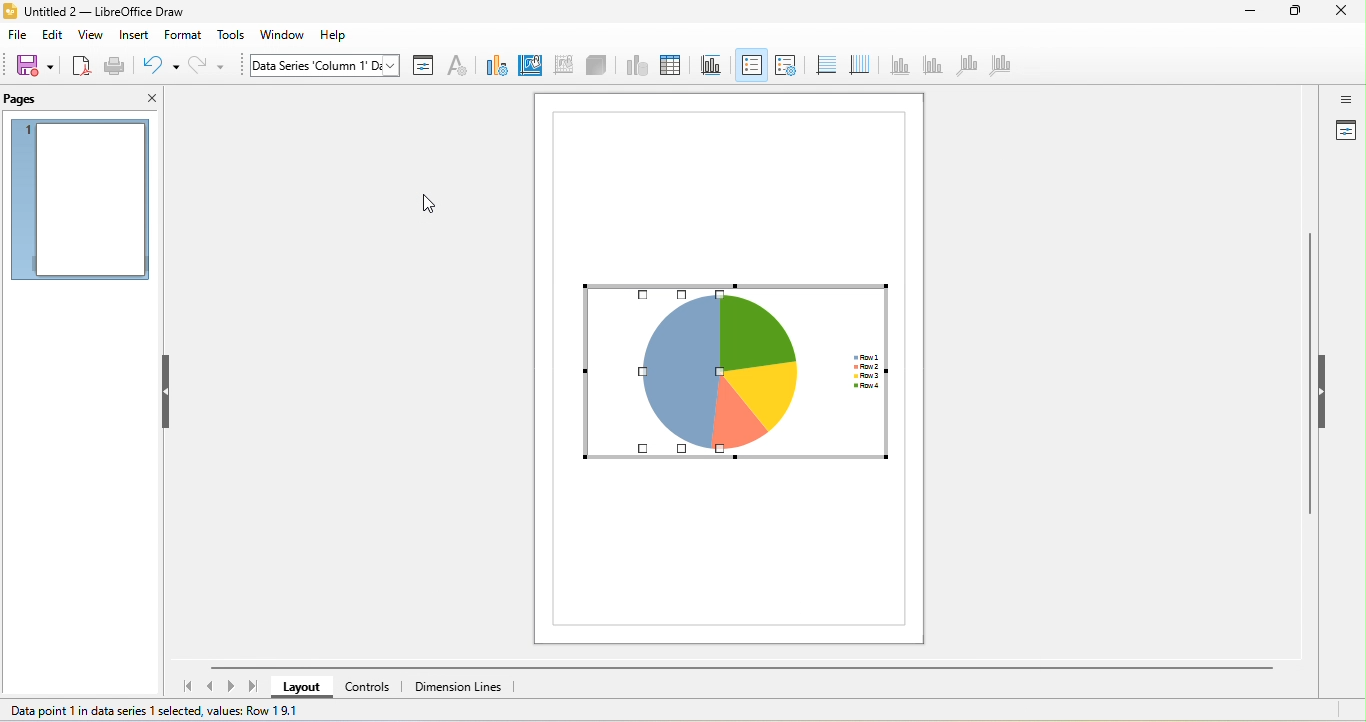 The width and height of the screenshot is (1366, 722). What do you see at coordinates (133, 35) in the screenshot?
I see `insert` at bounding box center [133, 35].